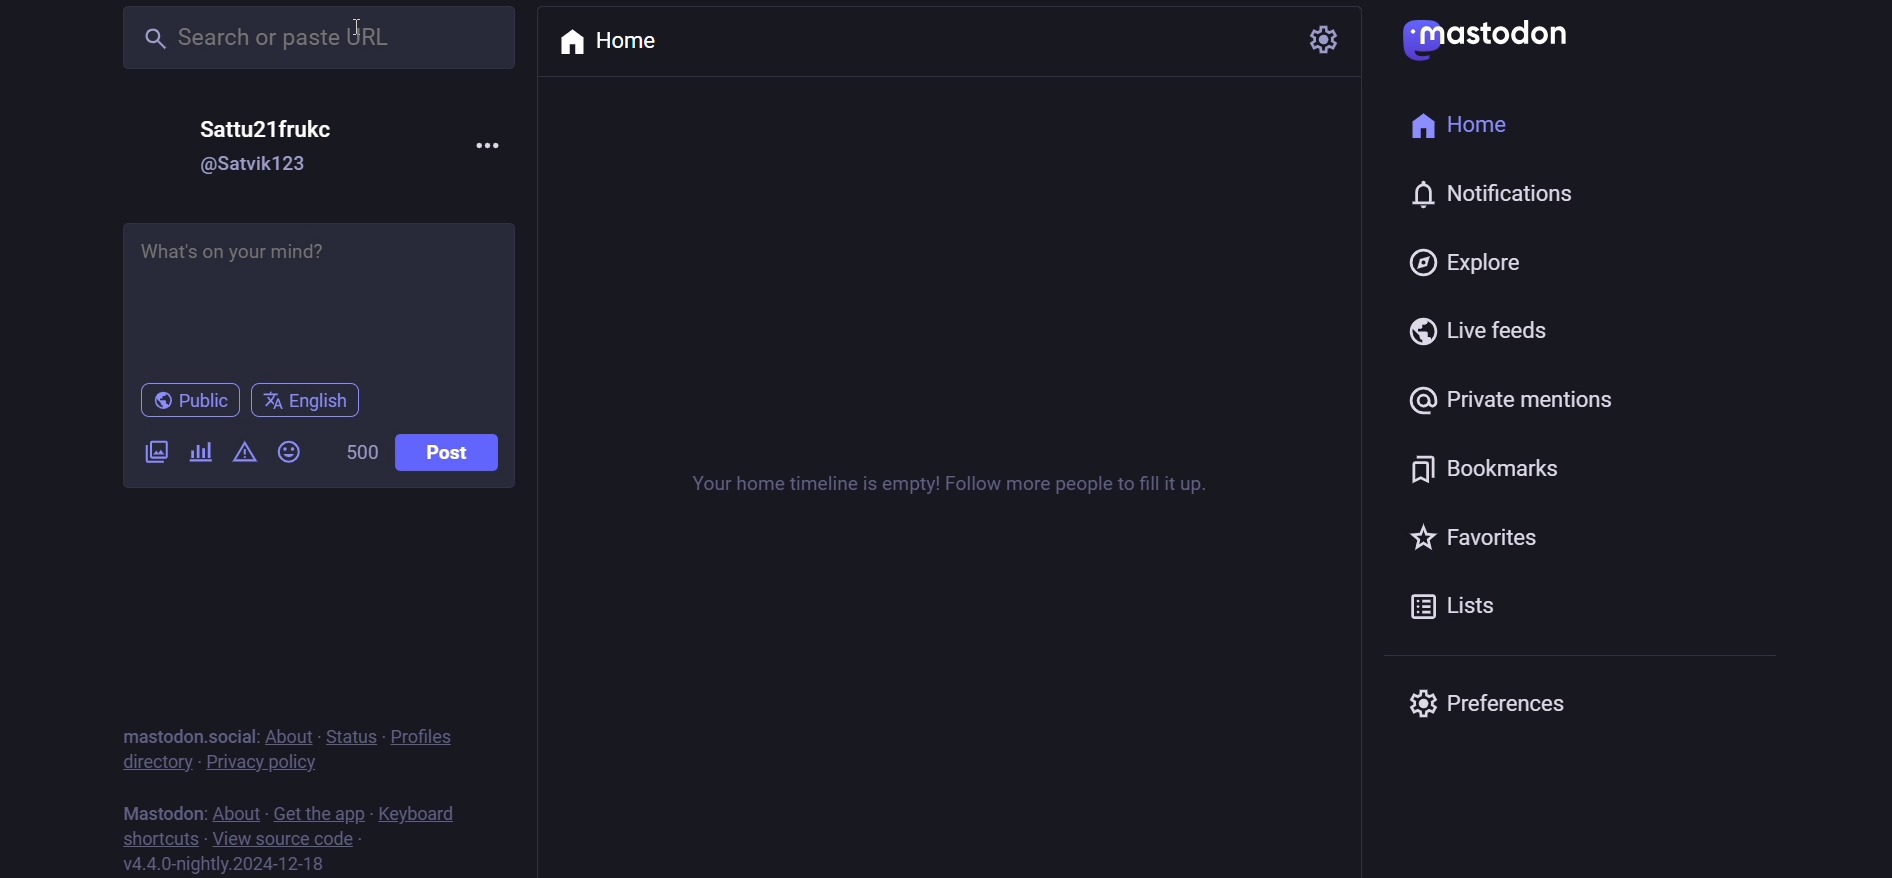 This screenshot has height=878, width=1892. I want to click on shortcut, so click(160, 839).